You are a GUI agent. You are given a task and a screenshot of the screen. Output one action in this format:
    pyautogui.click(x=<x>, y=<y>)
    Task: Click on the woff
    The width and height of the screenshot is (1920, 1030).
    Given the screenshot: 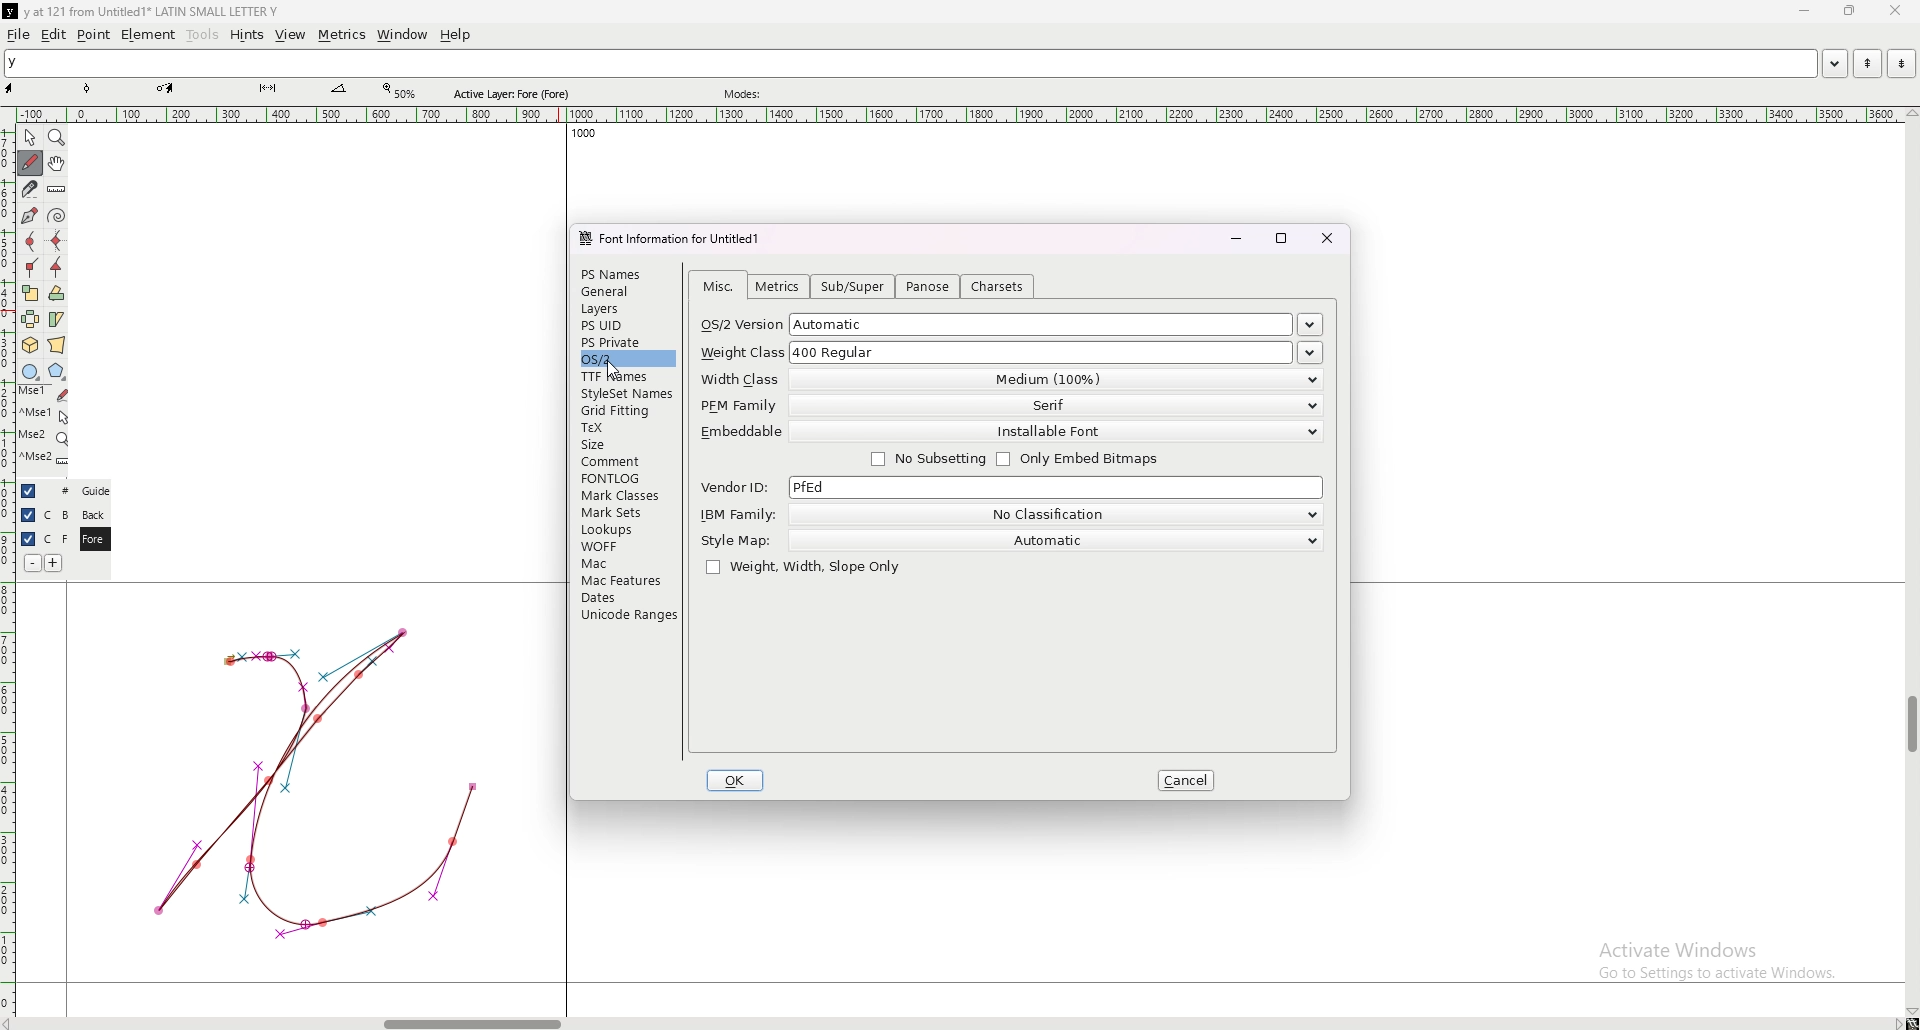 What is the action you would take?
    pyautogui.click(x=625, y=546)
    